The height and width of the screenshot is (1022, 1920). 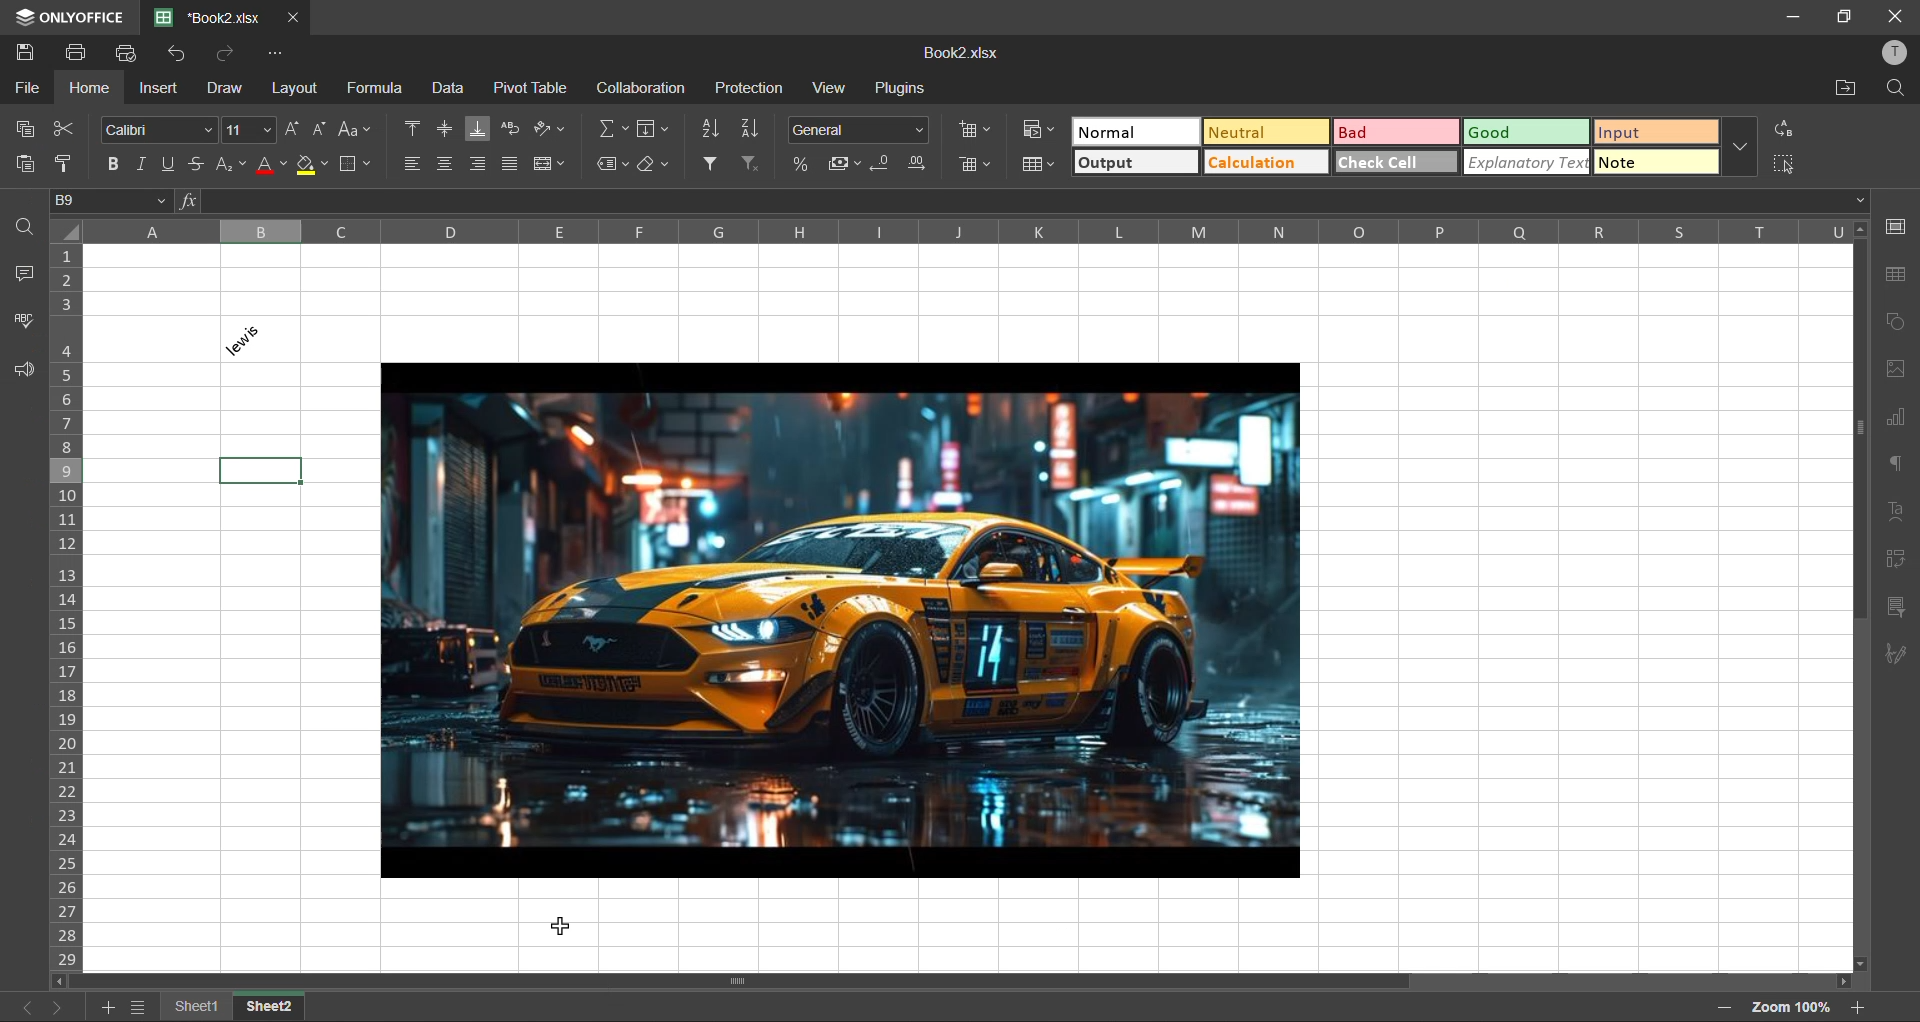 I want to click on find, so click(x=24, y=225).